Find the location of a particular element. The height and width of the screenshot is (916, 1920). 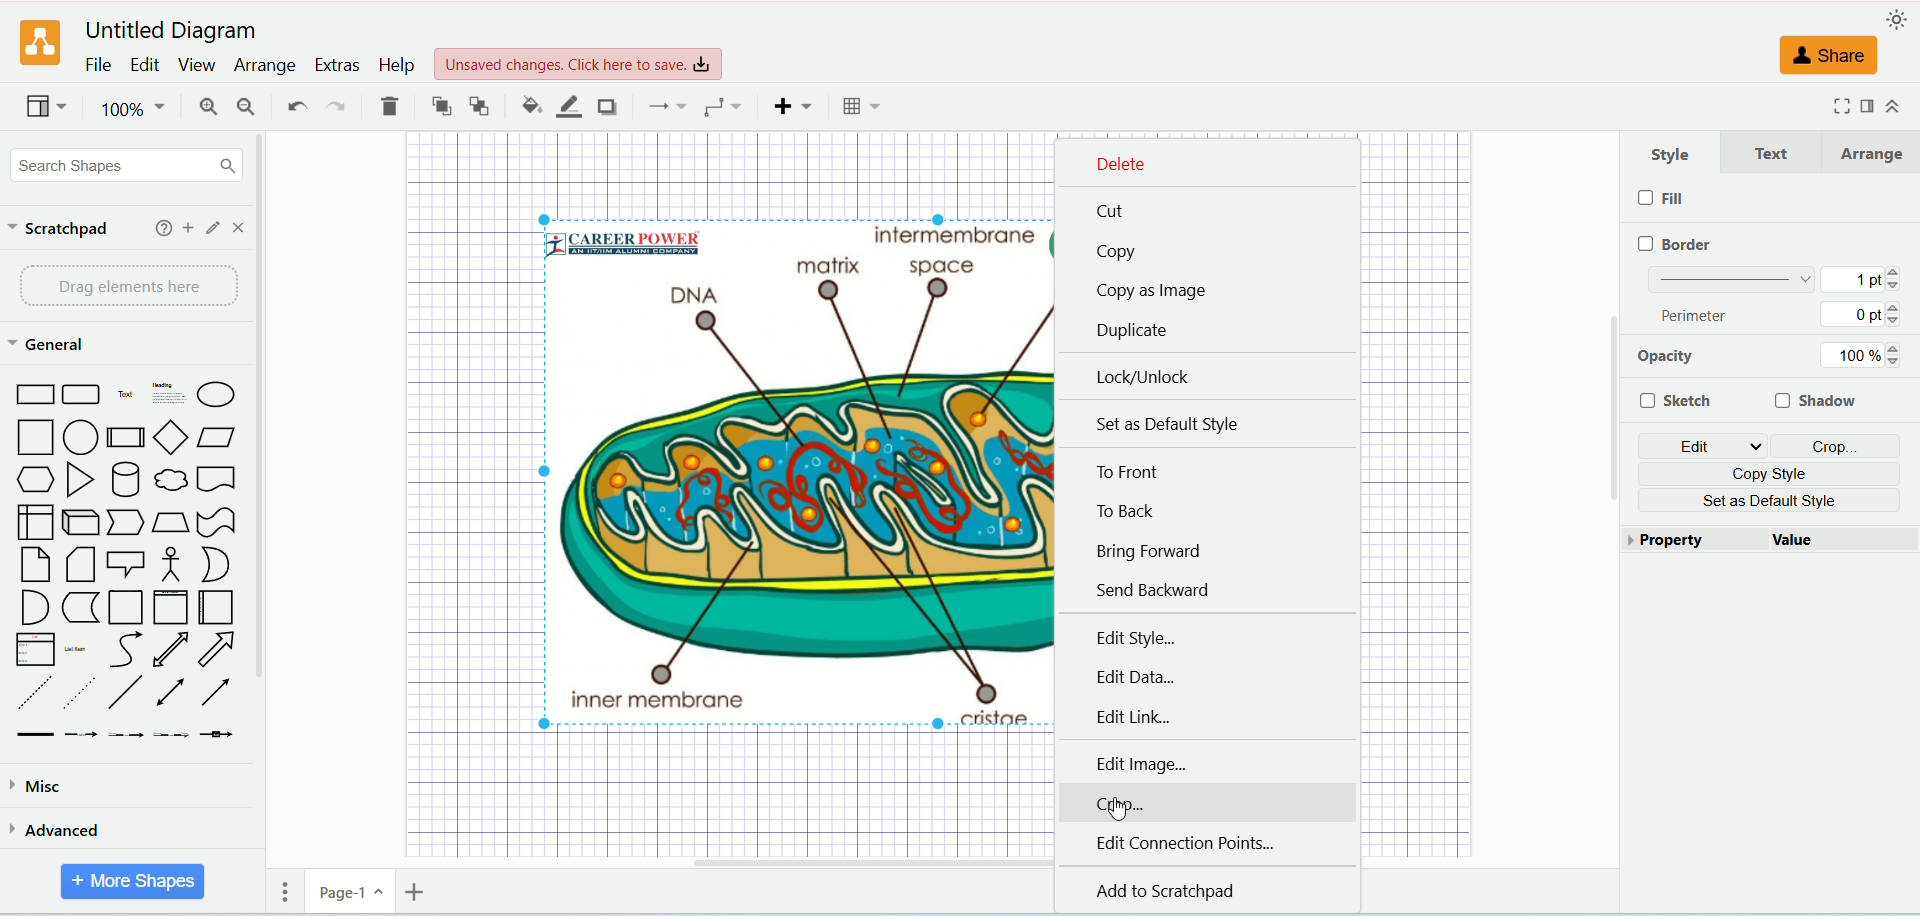

help is located at coordinates (398, 64).